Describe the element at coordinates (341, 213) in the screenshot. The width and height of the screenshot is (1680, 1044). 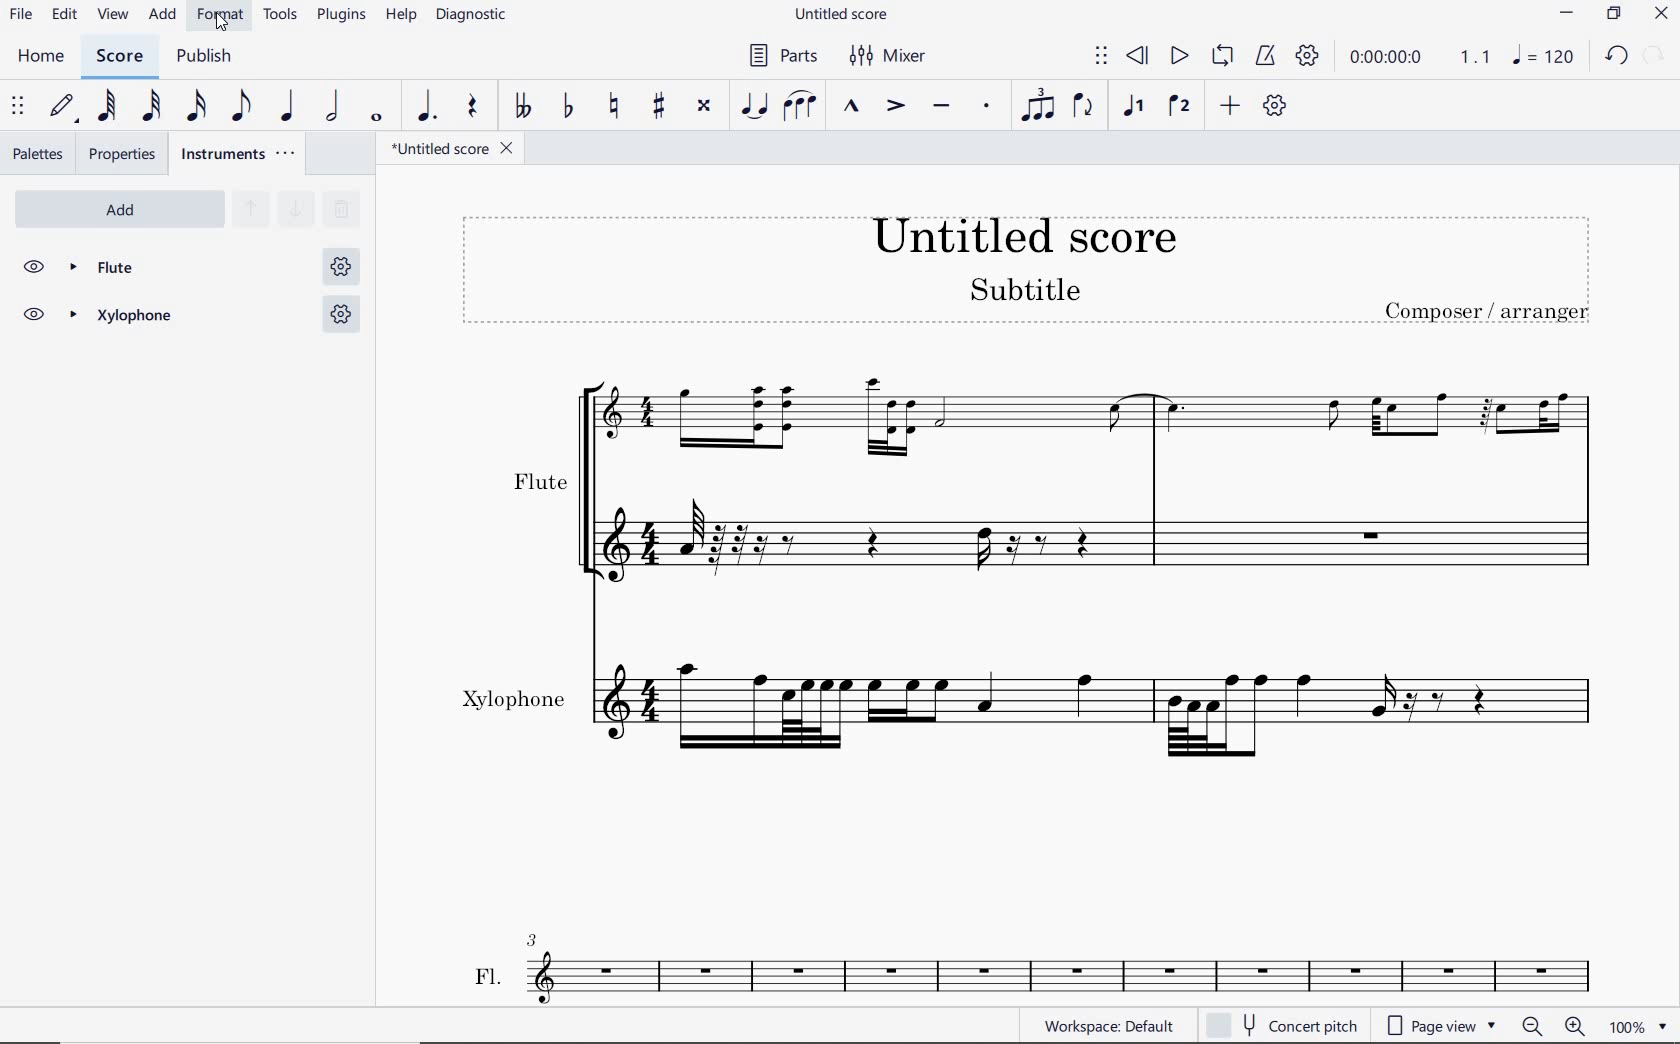
I see `REMOVE SELECTED INSTRUMENT` at that location.